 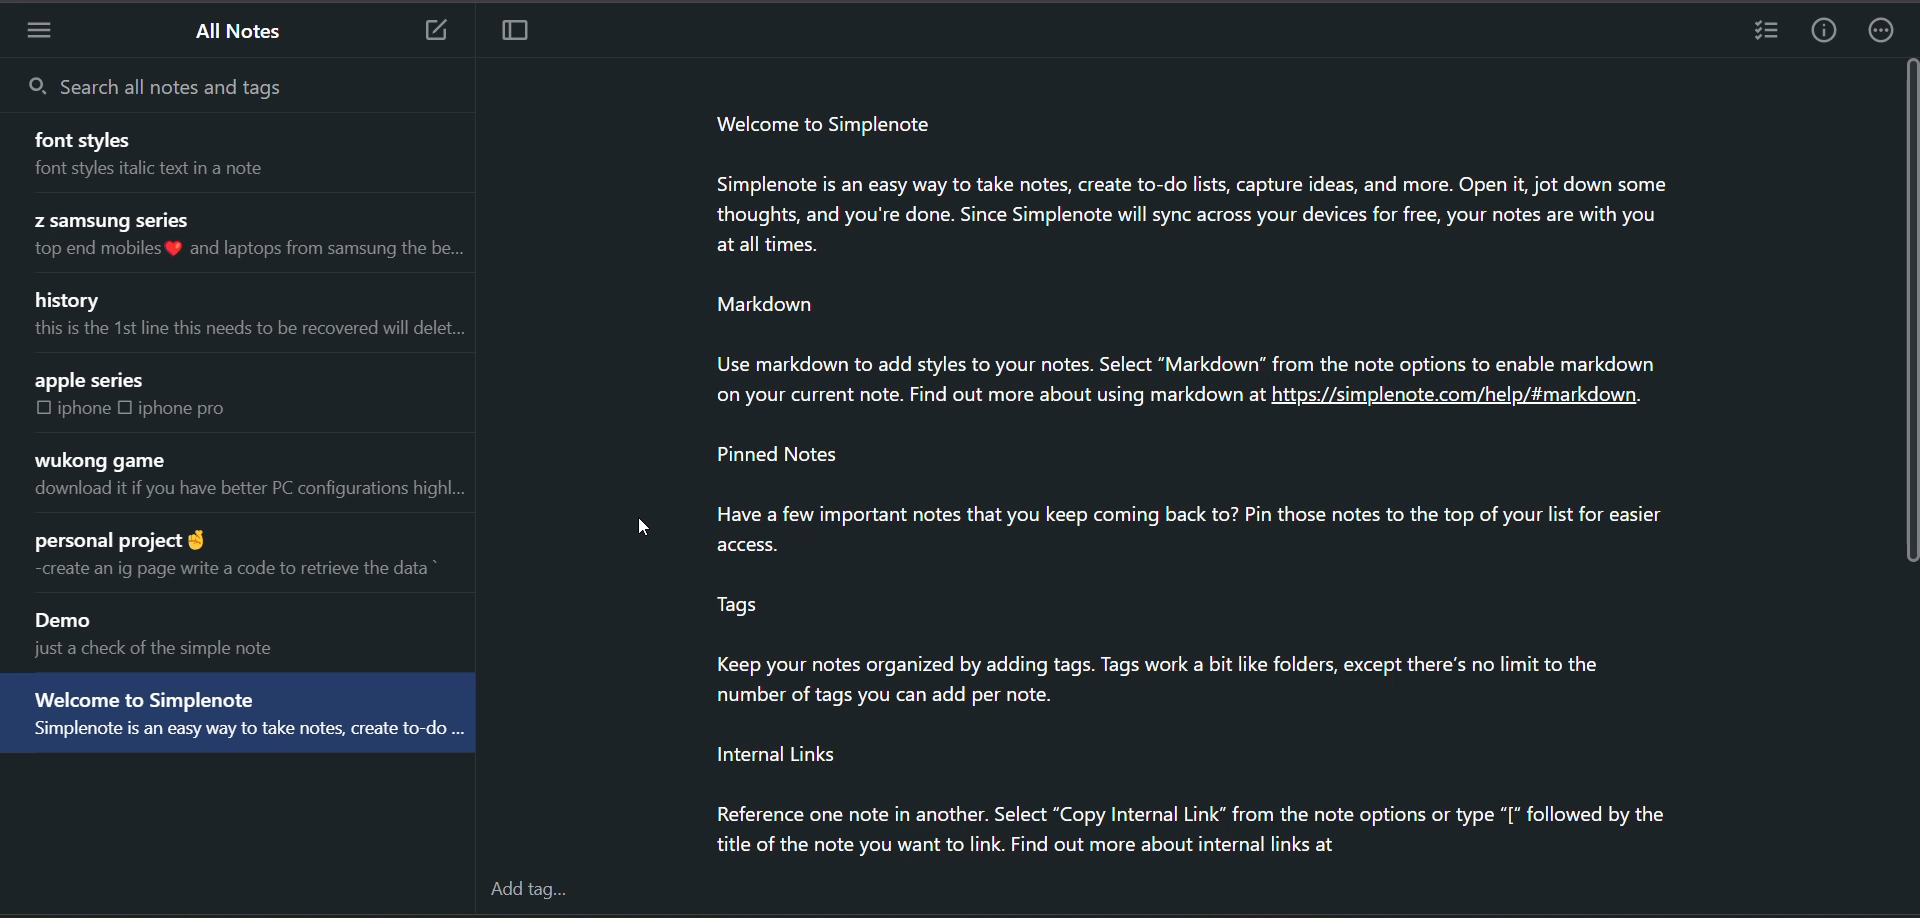 I want to click on wukong game, so click(x=101, y=460).